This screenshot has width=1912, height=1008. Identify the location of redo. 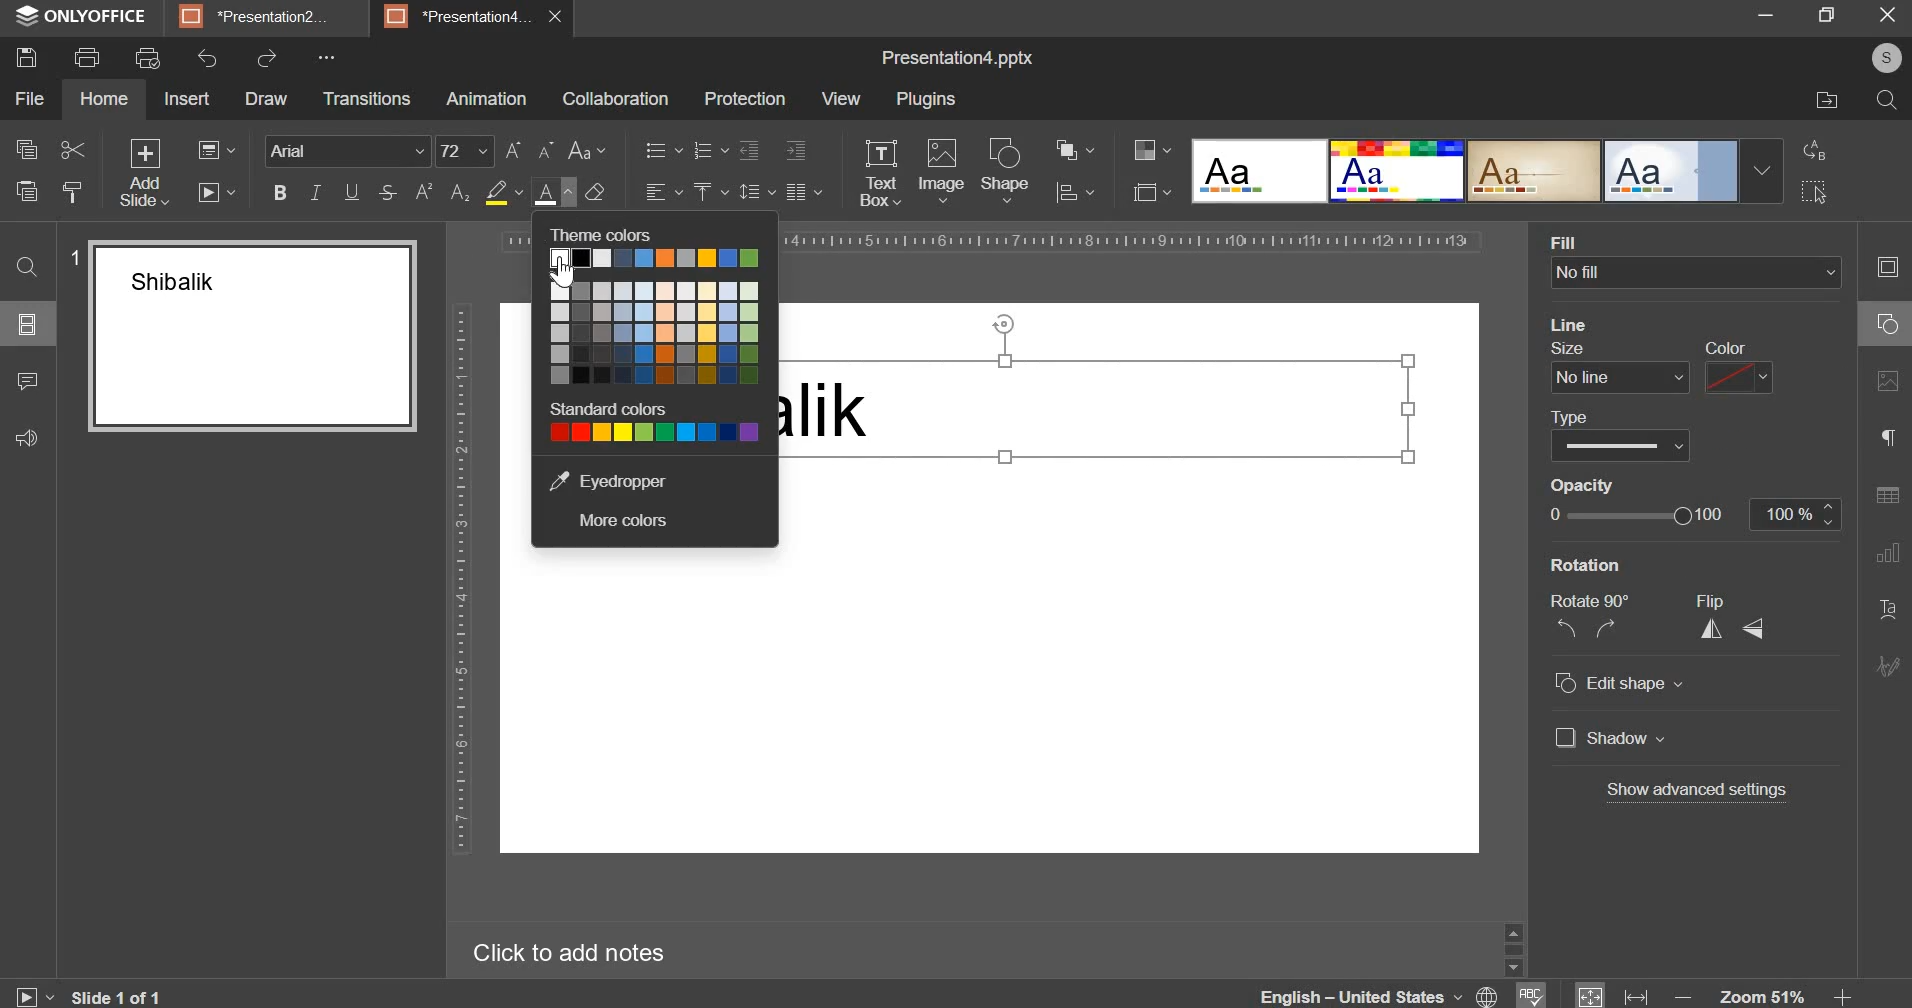
(267, 58).